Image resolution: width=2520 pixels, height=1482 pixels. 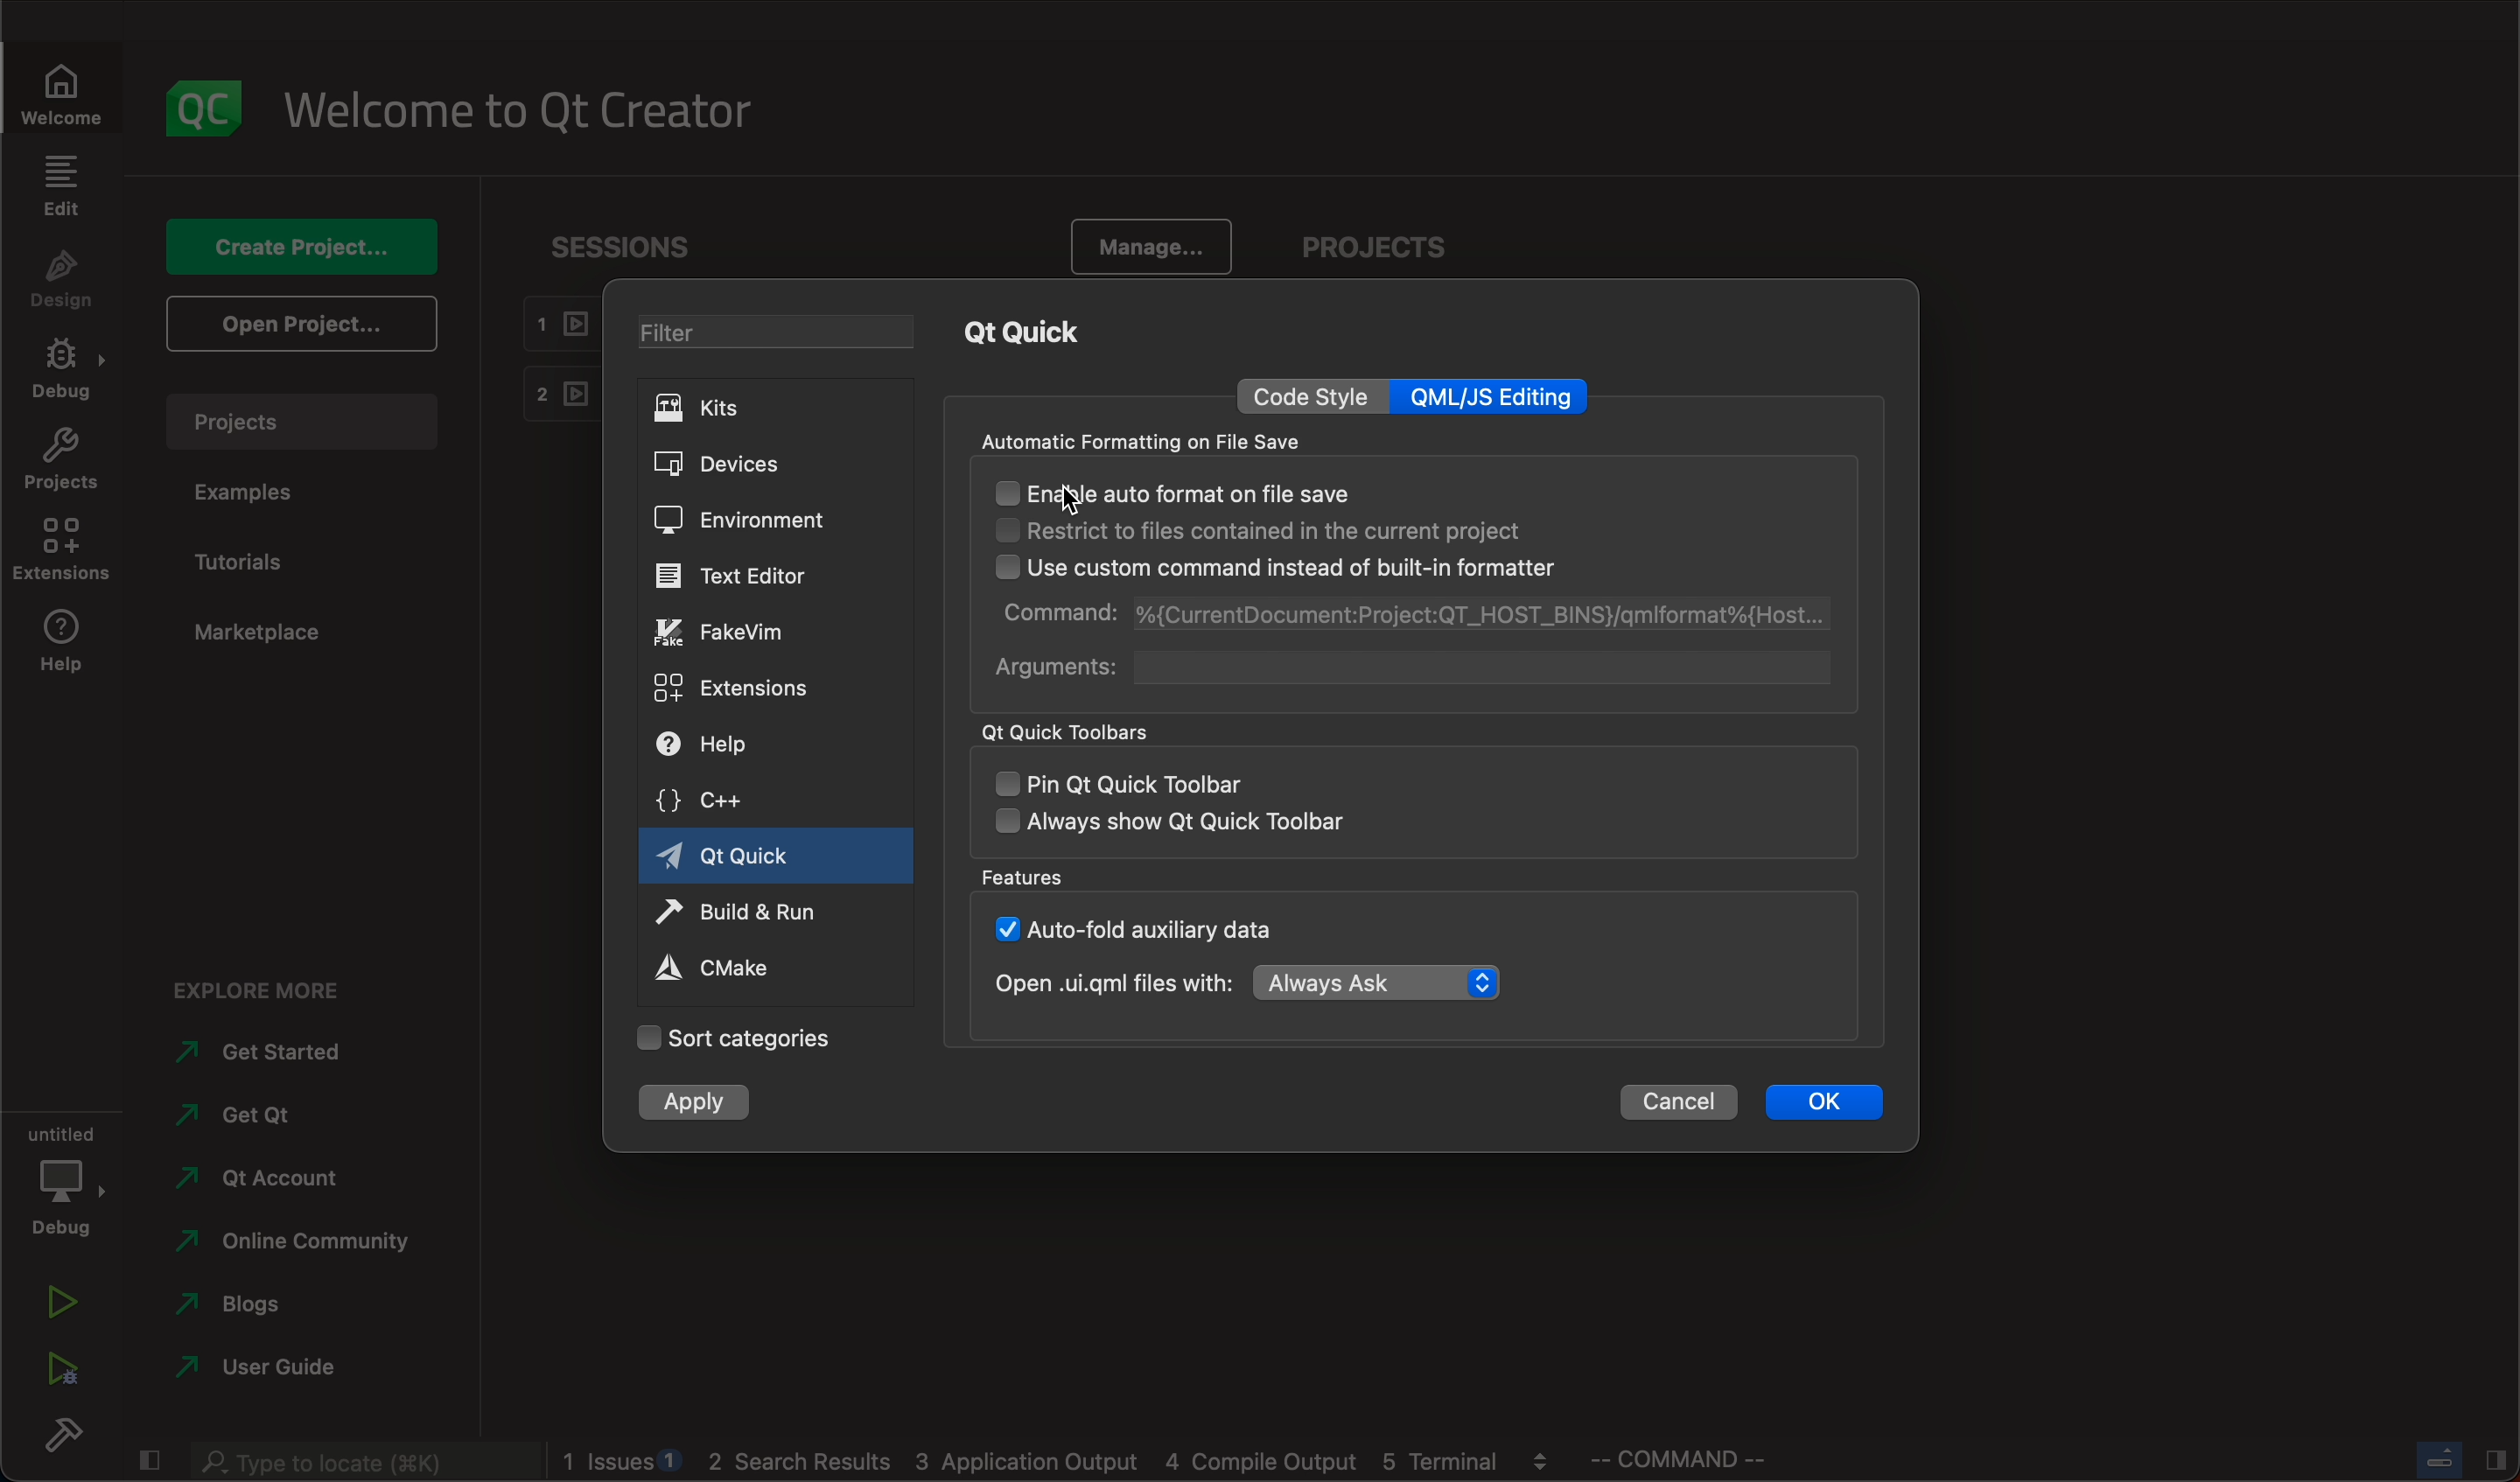 What do you see at coordinates (1029, 878) in the screenshot?
I see `features` at bounding box center [1029, 878].